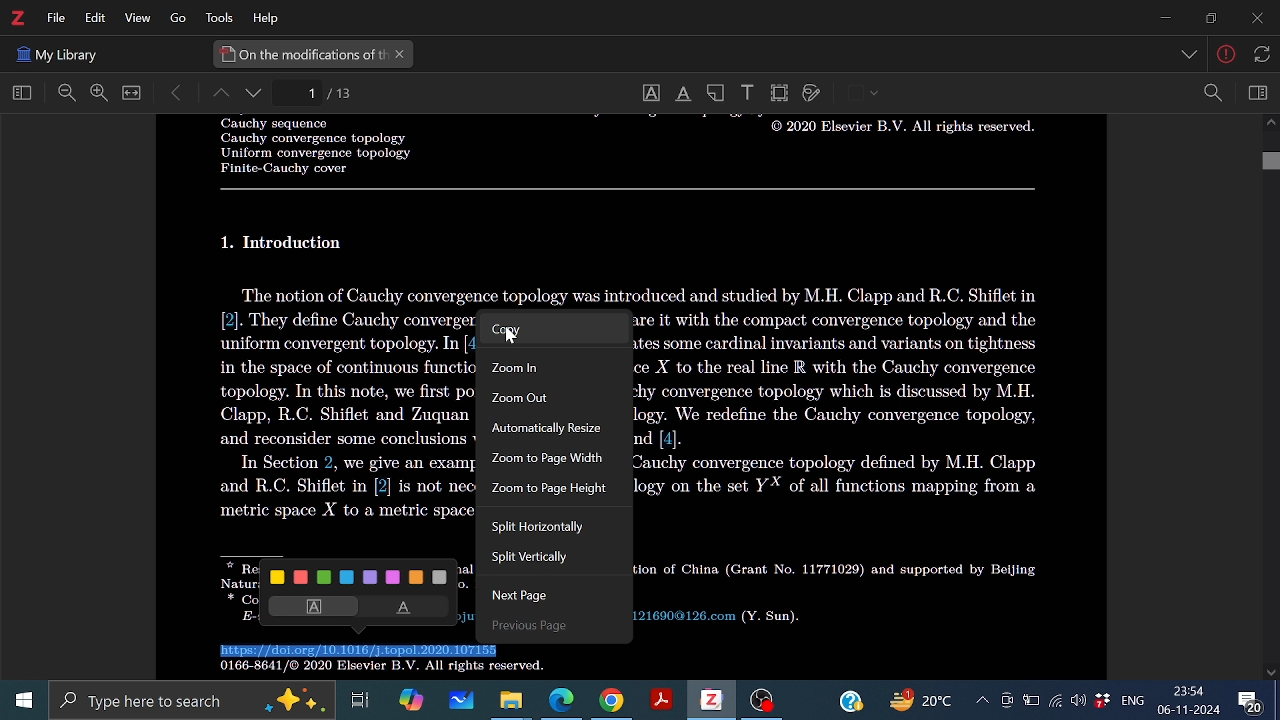 This screenshot has width=1280, height=720. What do you see at coordinates (56, 18) in the screenshot?
I see `File` at bounding box center [56, 18].